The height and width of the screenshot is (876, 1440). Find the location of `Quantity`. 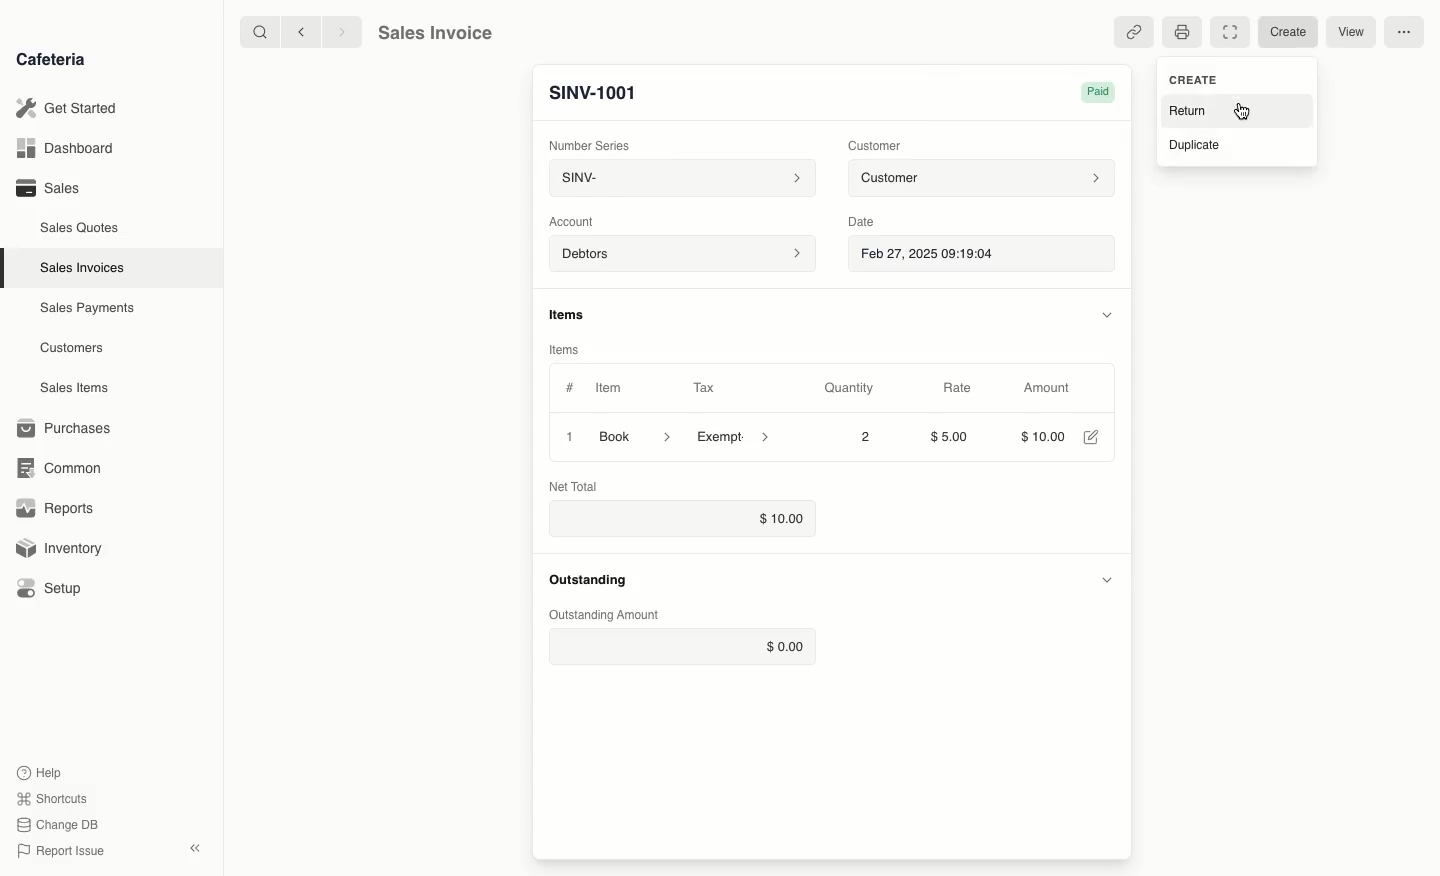

Quantity is located at coordinates (849, 388).